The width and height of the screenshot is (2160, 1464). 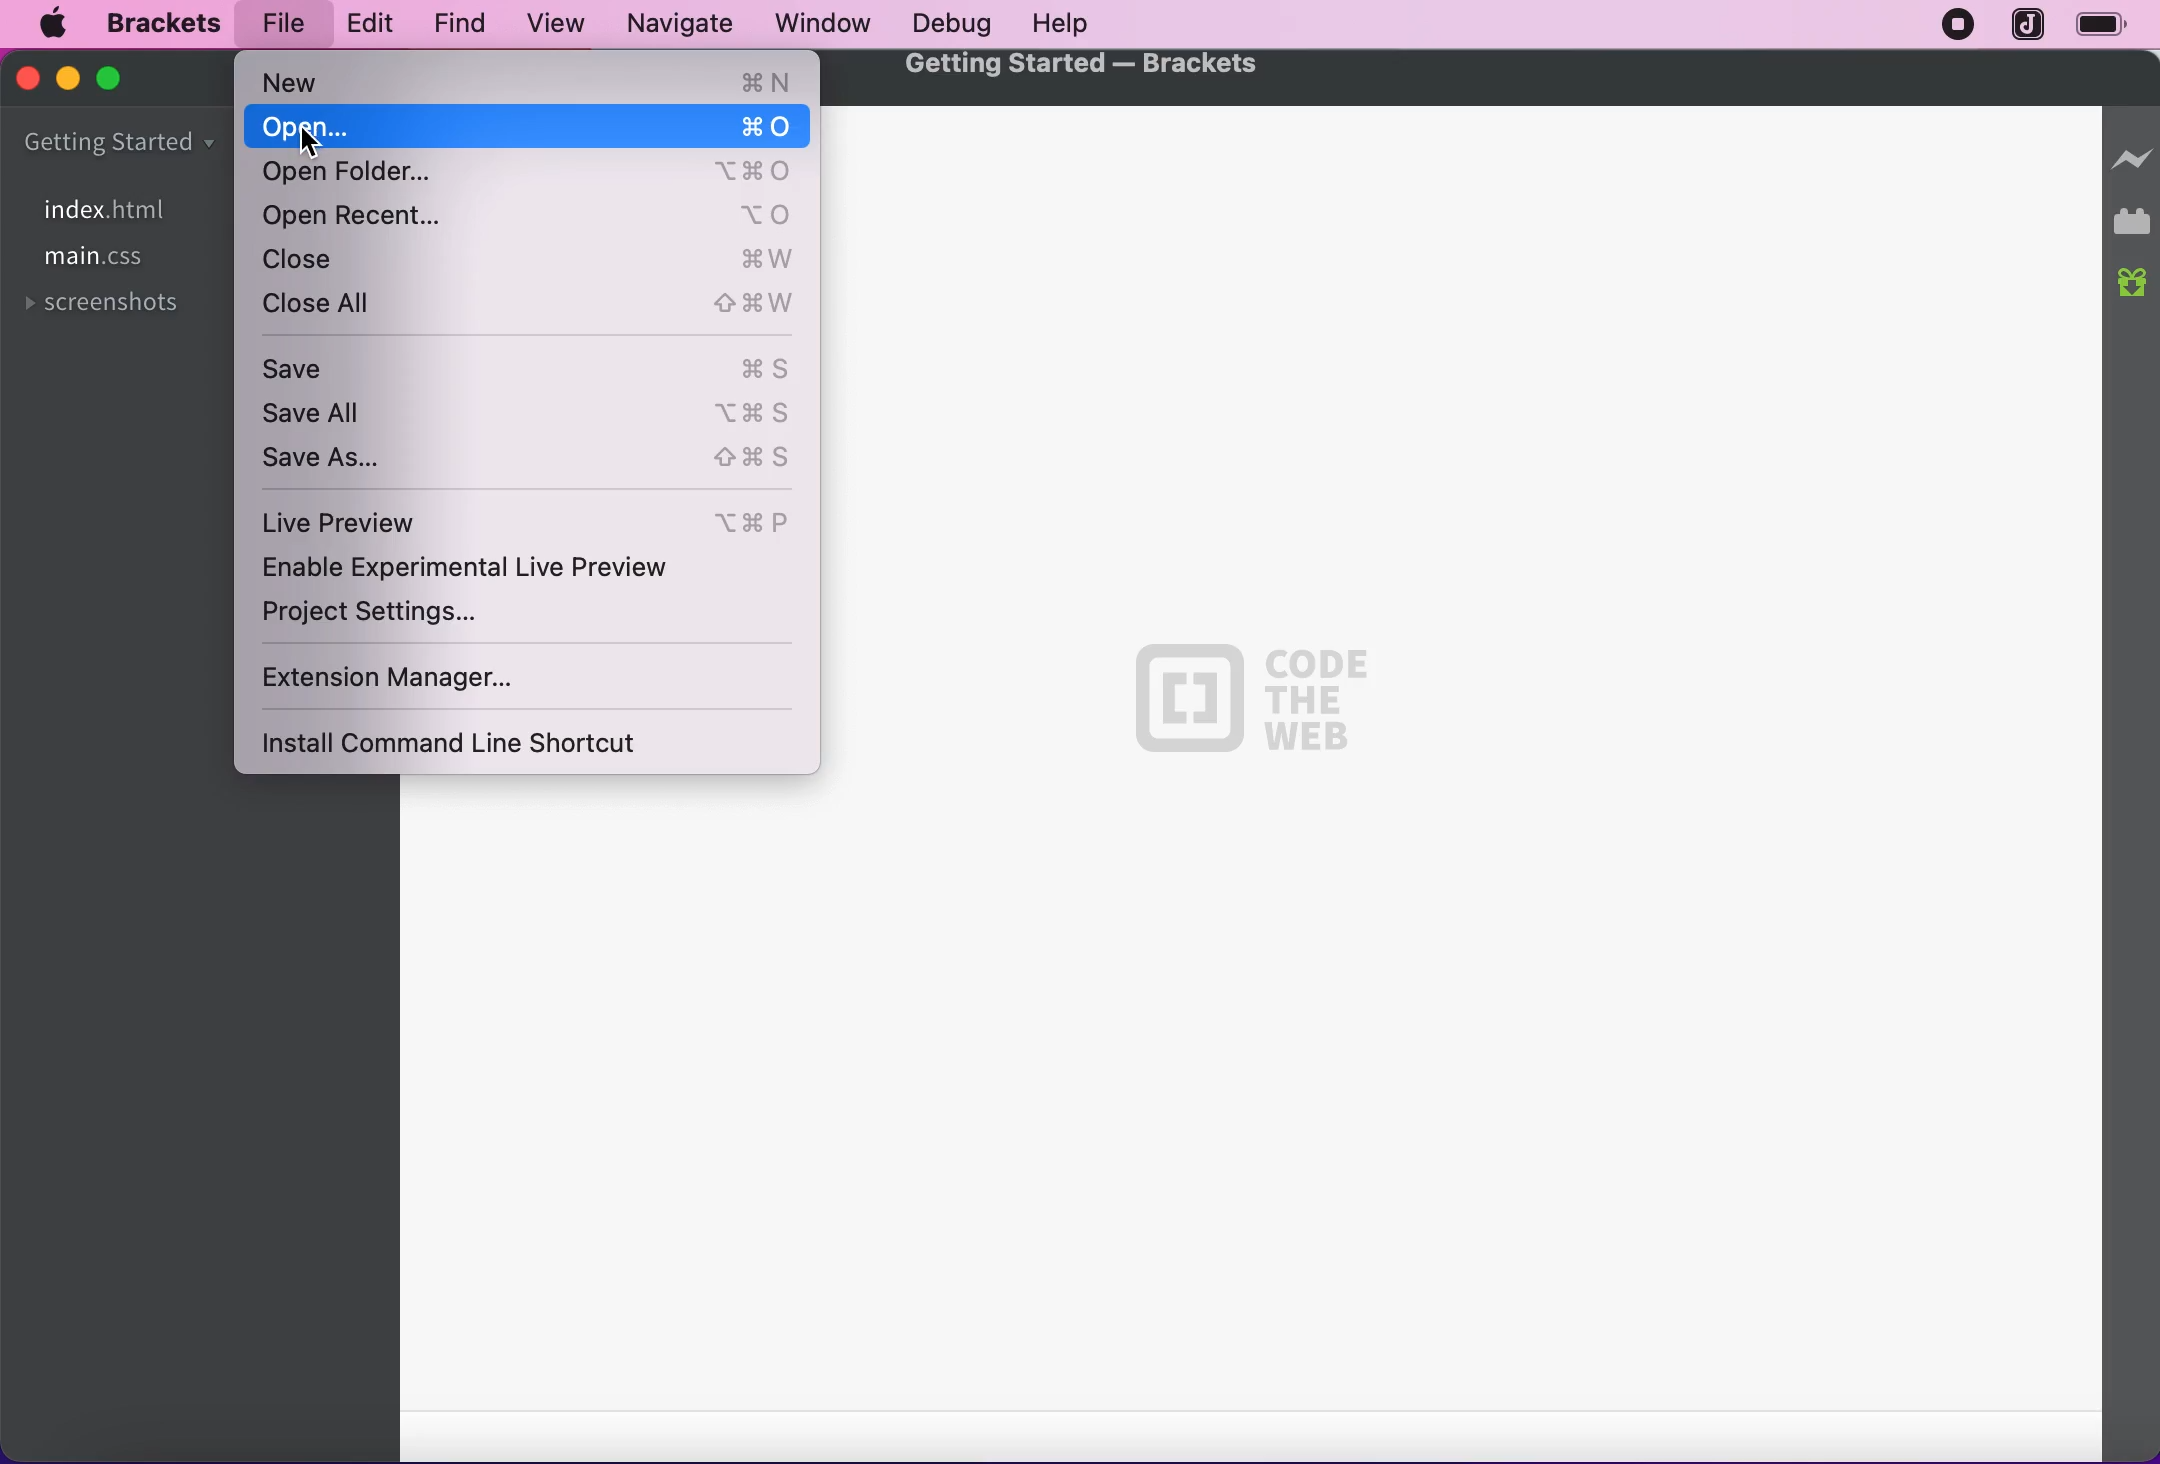 I want to click on minimize, so click(x=65, y=77).